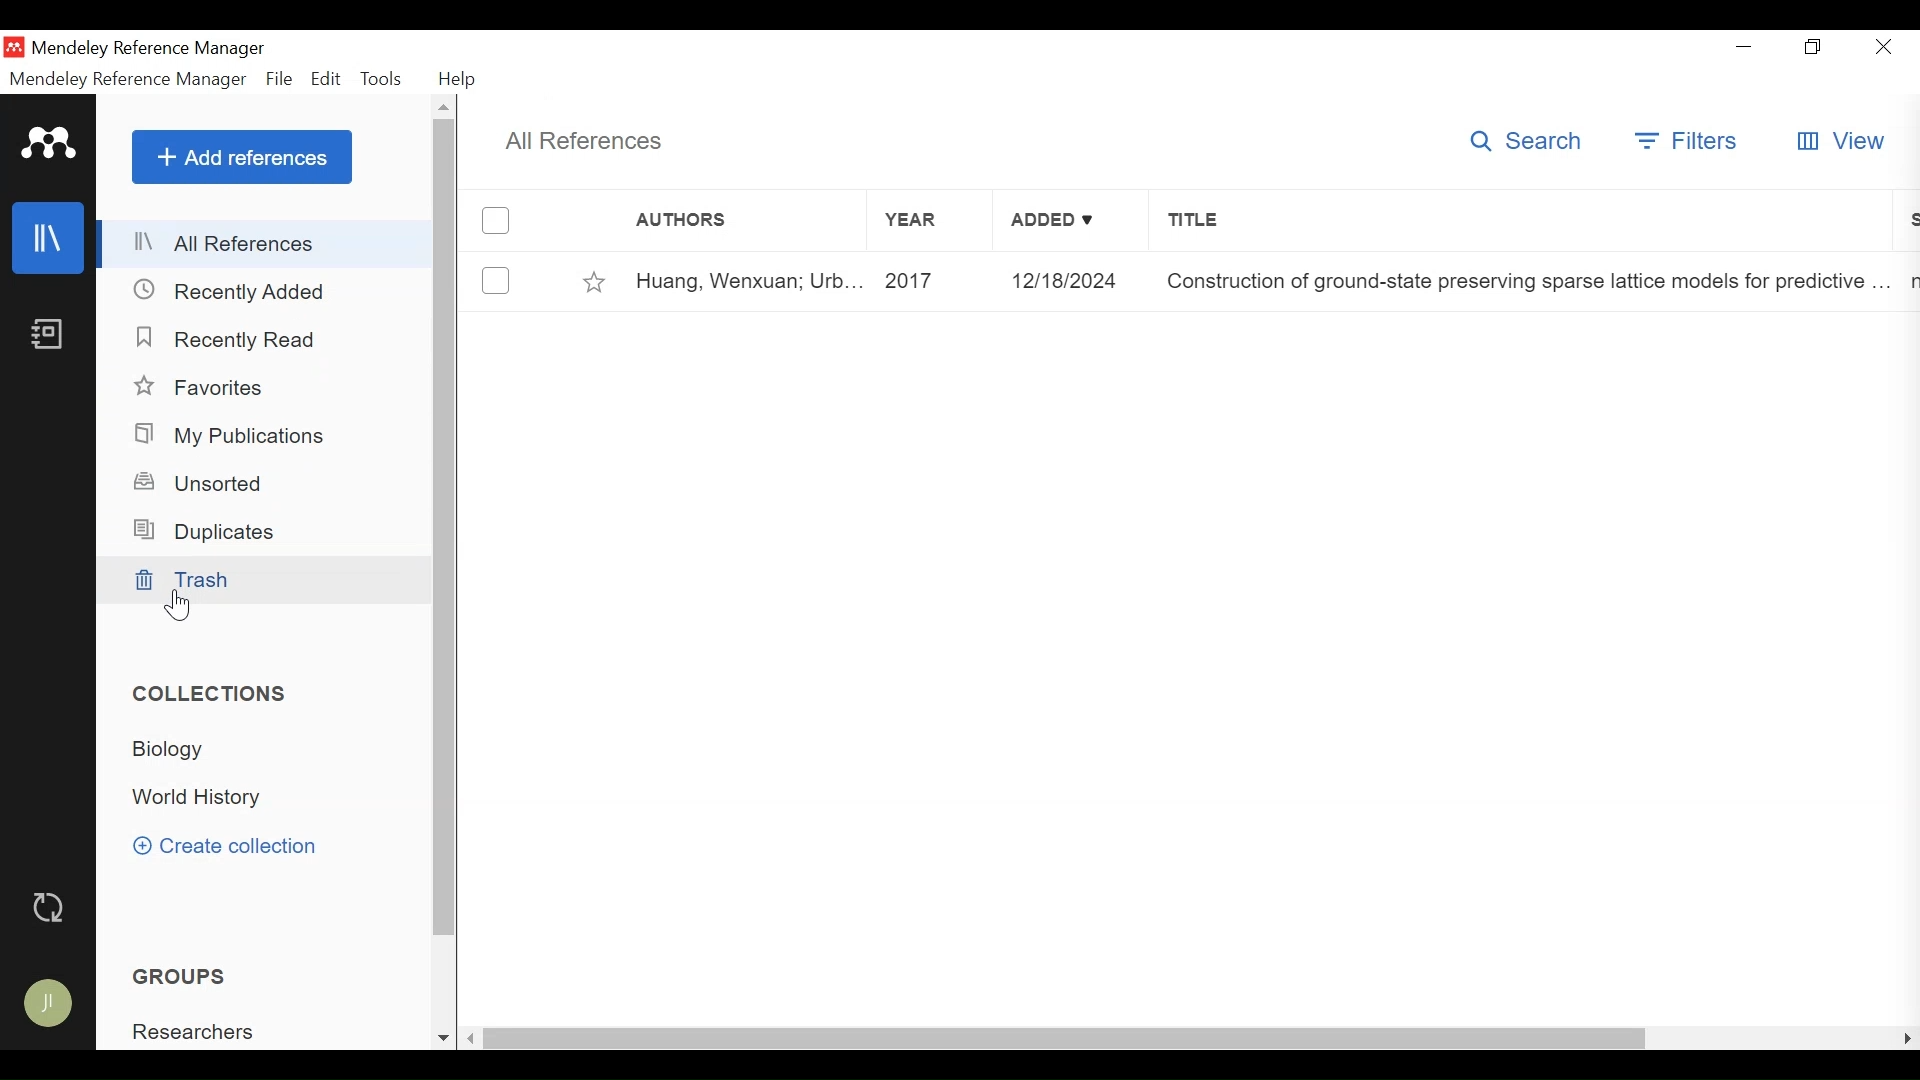 The height and width of the screenshot is (1080, 1920). What do you see at coordinates (929, 223) in the screenshot?
I see `Year` at bounding box center [929, 223].